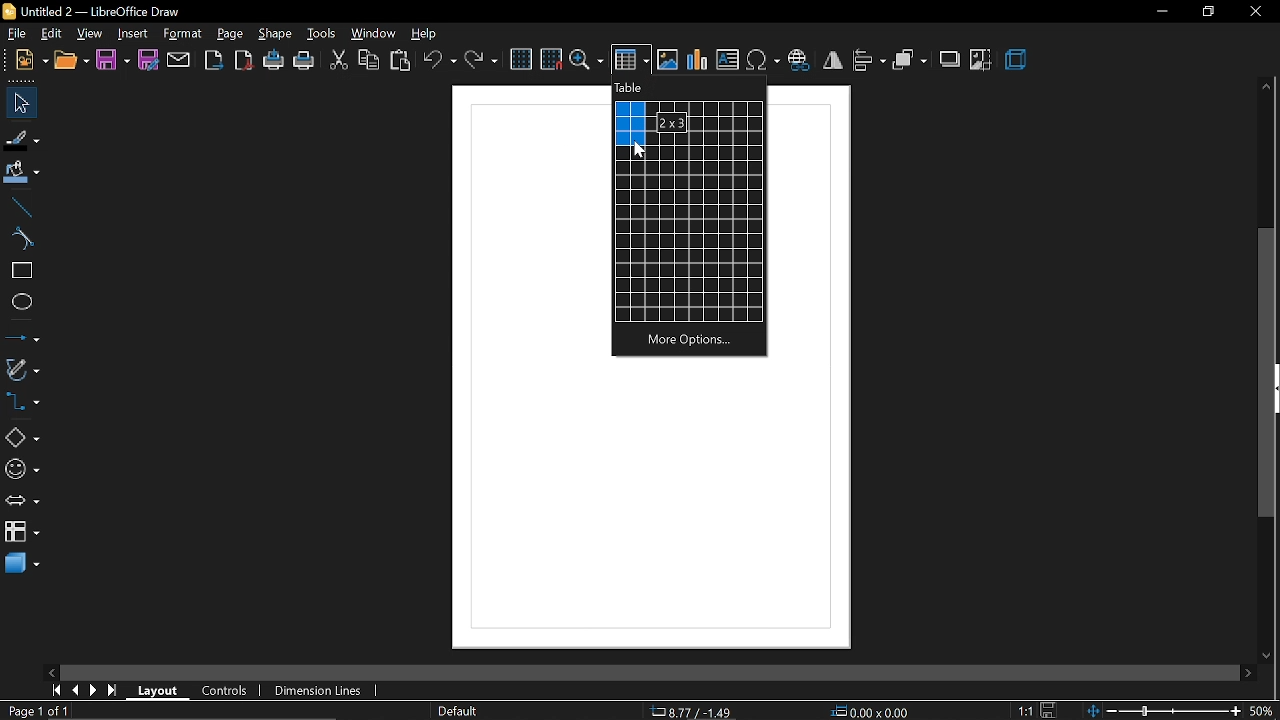  What do you see at coordinates (232, 34) in the screenshot?
I see `page` at bounding box center [232, 34].